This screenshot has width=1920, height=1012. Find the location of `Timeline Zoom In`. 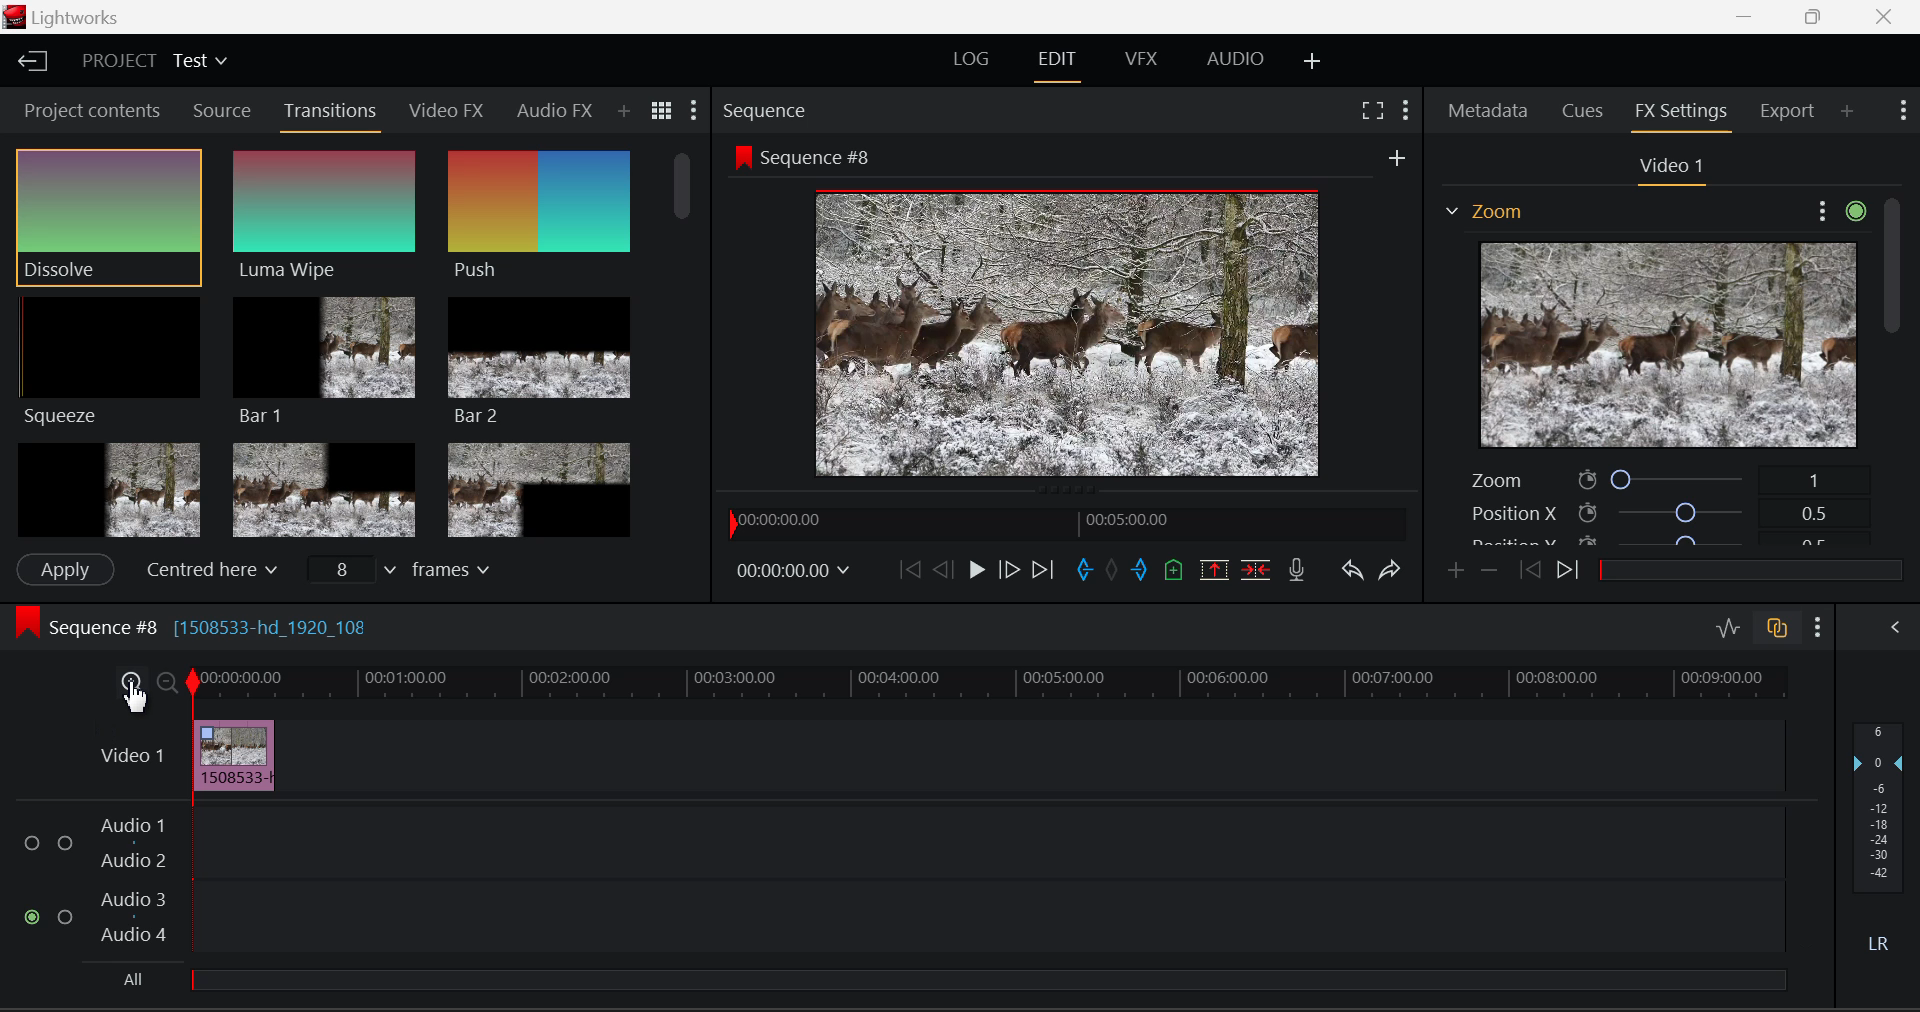

Timeline Zoom In is located at coordinates (127, 685).